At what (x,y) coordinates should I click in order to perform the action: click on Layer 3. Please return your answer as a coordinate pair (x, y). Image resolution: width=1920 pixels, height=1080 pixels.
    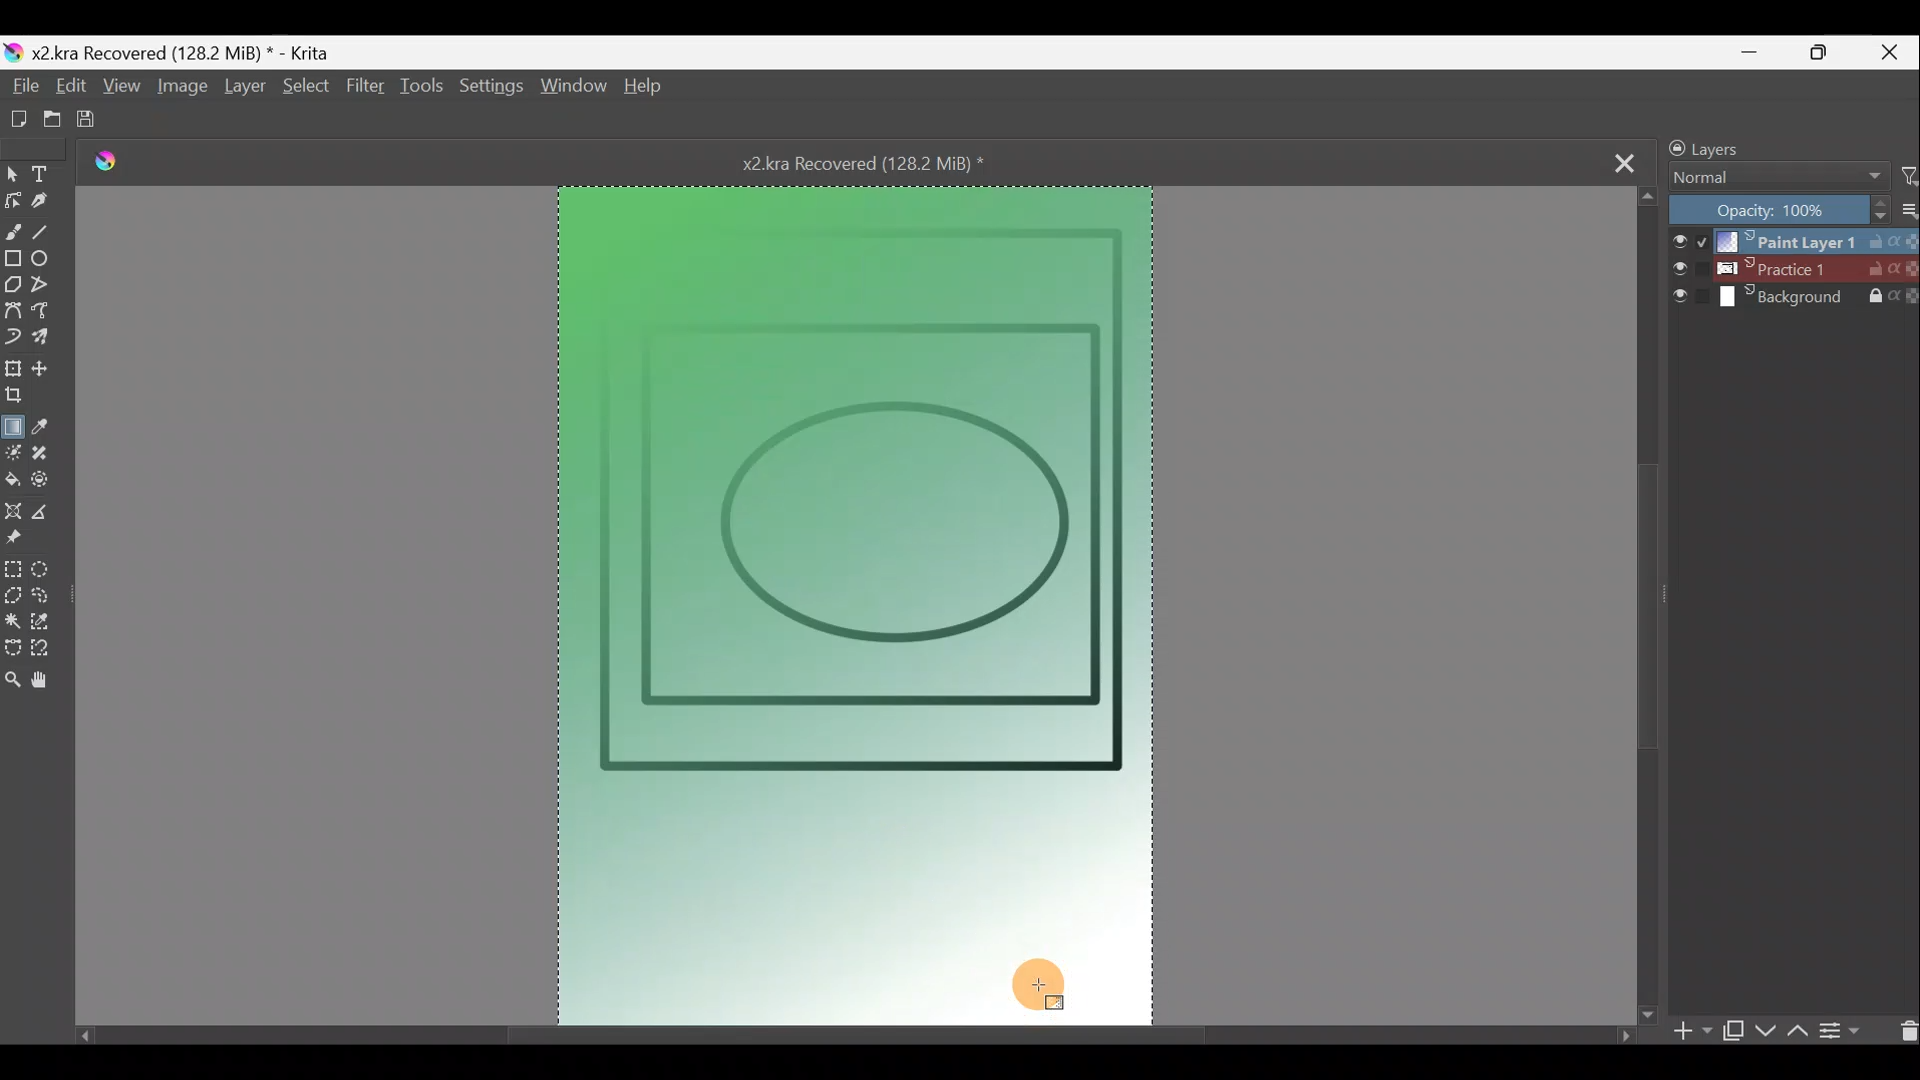
    Looking at the image, I should click on (1794, 299).